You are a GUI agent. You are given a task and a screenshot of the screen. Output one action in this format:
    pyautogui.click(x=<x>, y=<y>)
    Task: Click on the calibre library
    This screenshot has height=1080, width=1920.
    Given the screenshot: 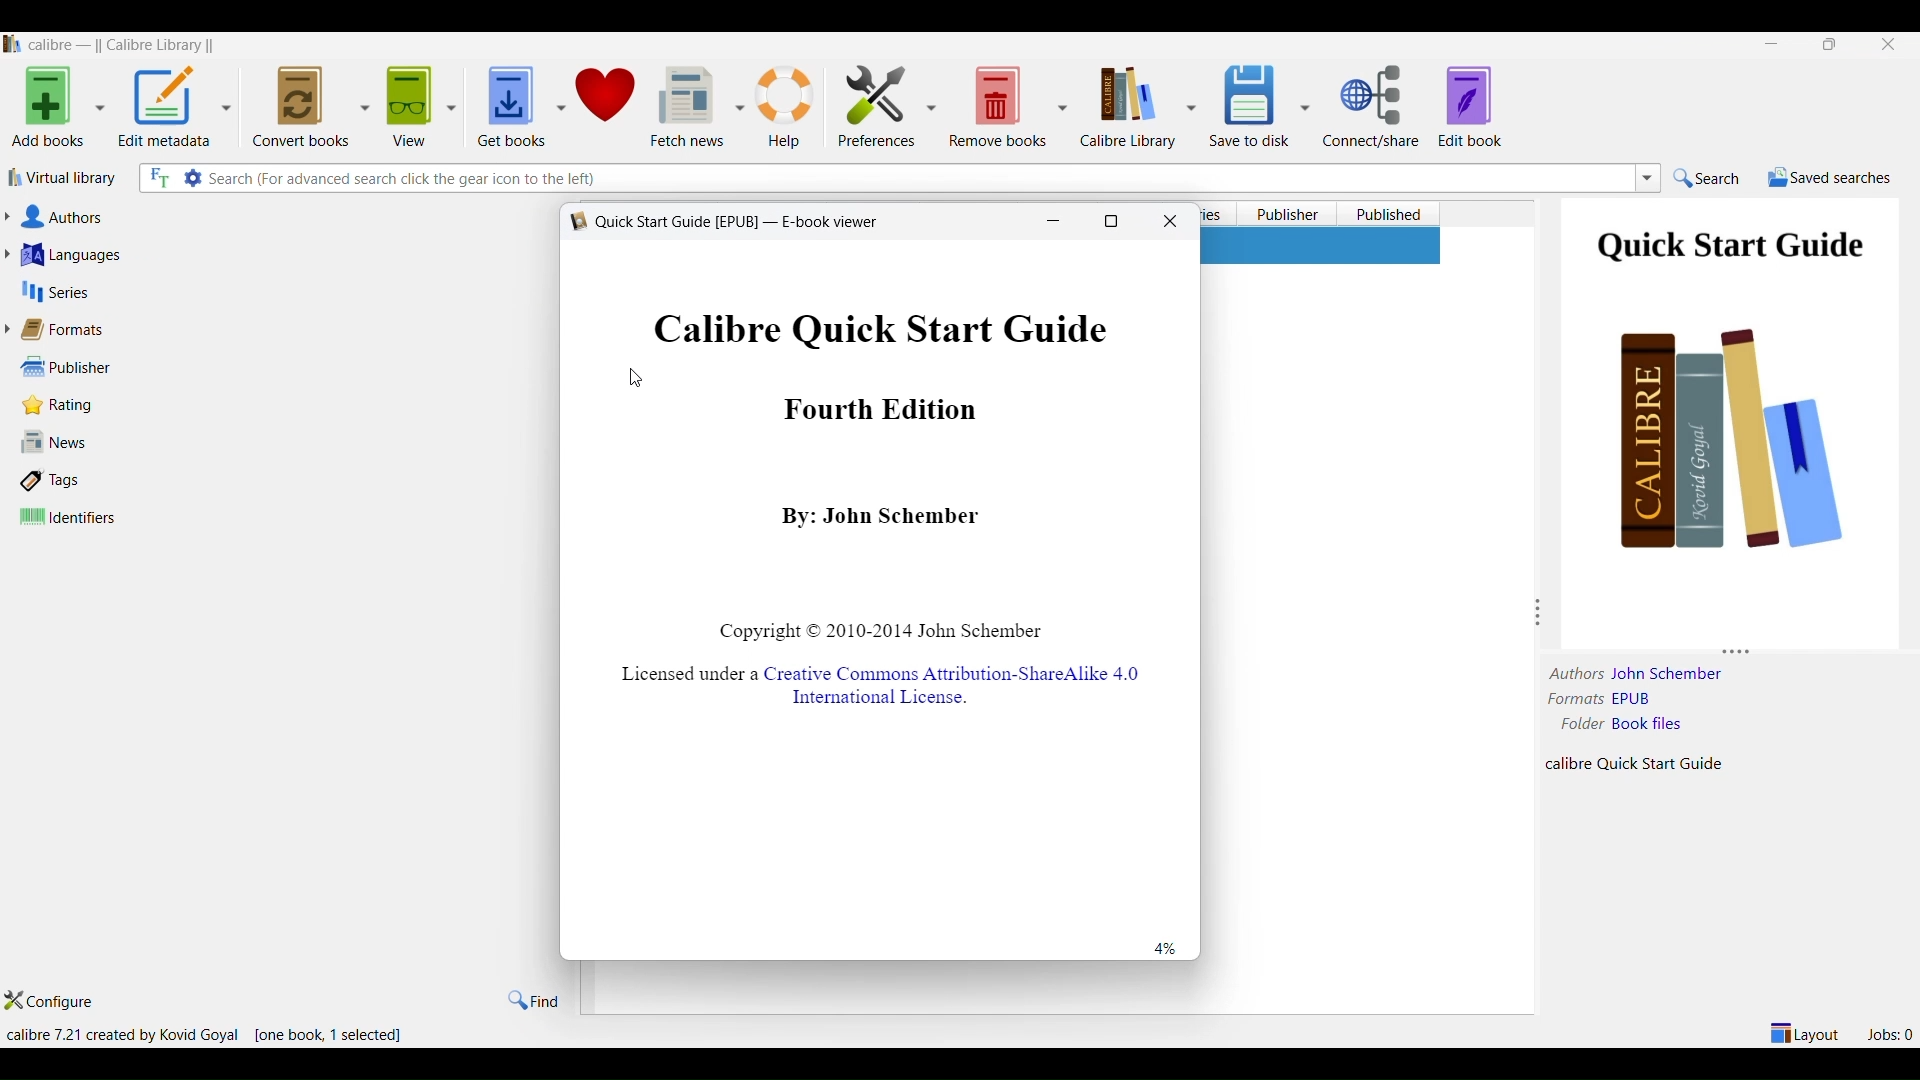 What is the action you would take?
    pyautogui.click(x=1126, y=107)
    